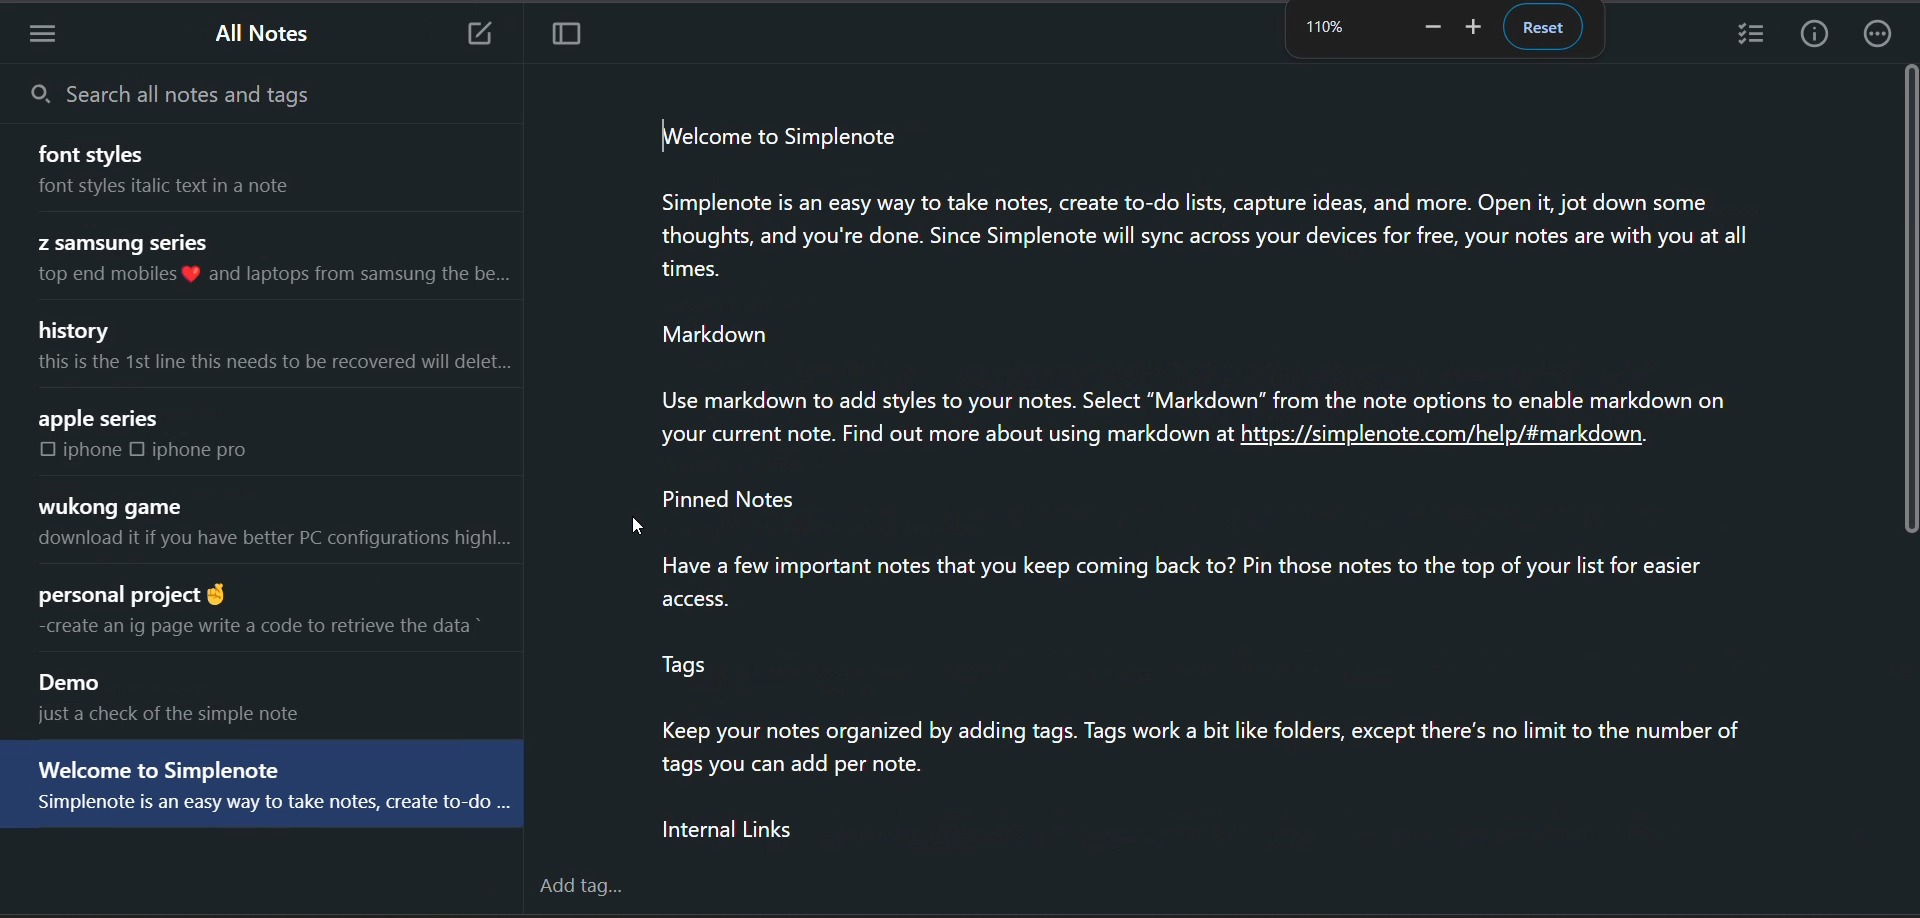  Describe the element at coordinates (213, 451) in the screenshot. I see `iphone pro` at that location.